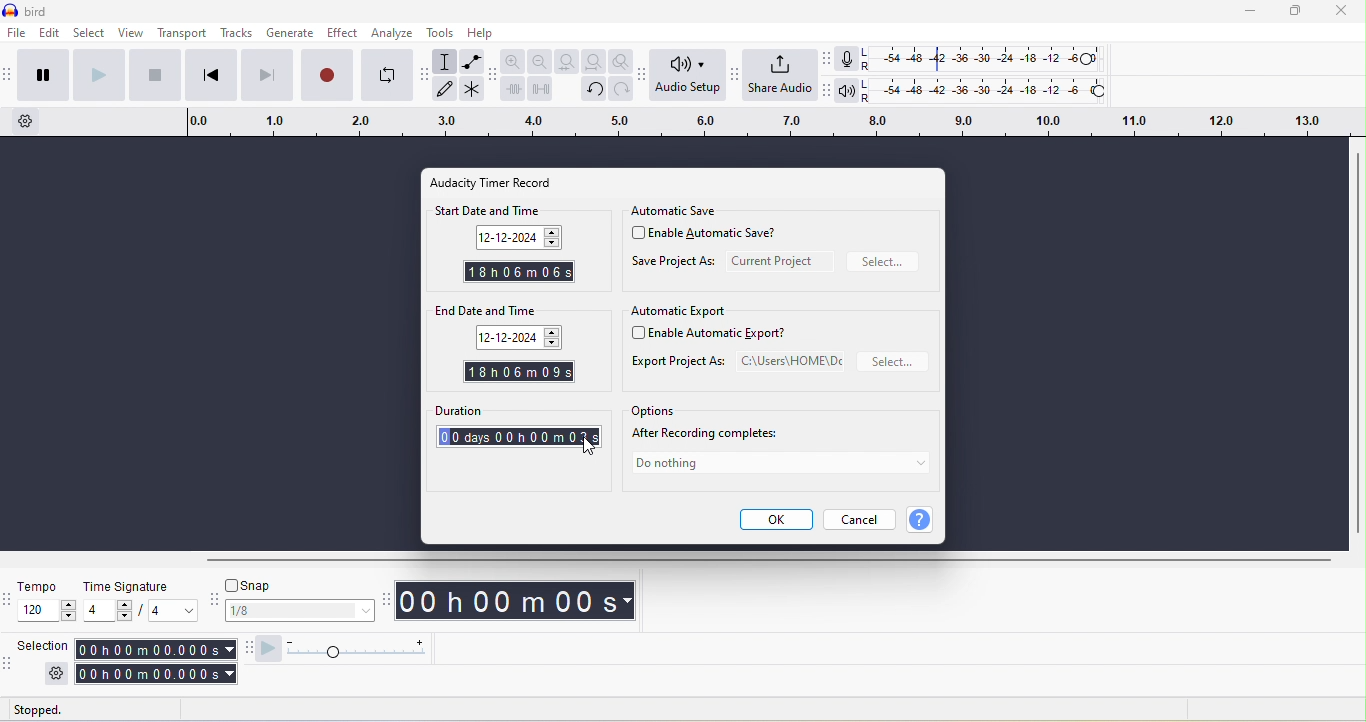 The height and width of the screenshot is (722, 1366). I want to click on play, so click(97, 76).